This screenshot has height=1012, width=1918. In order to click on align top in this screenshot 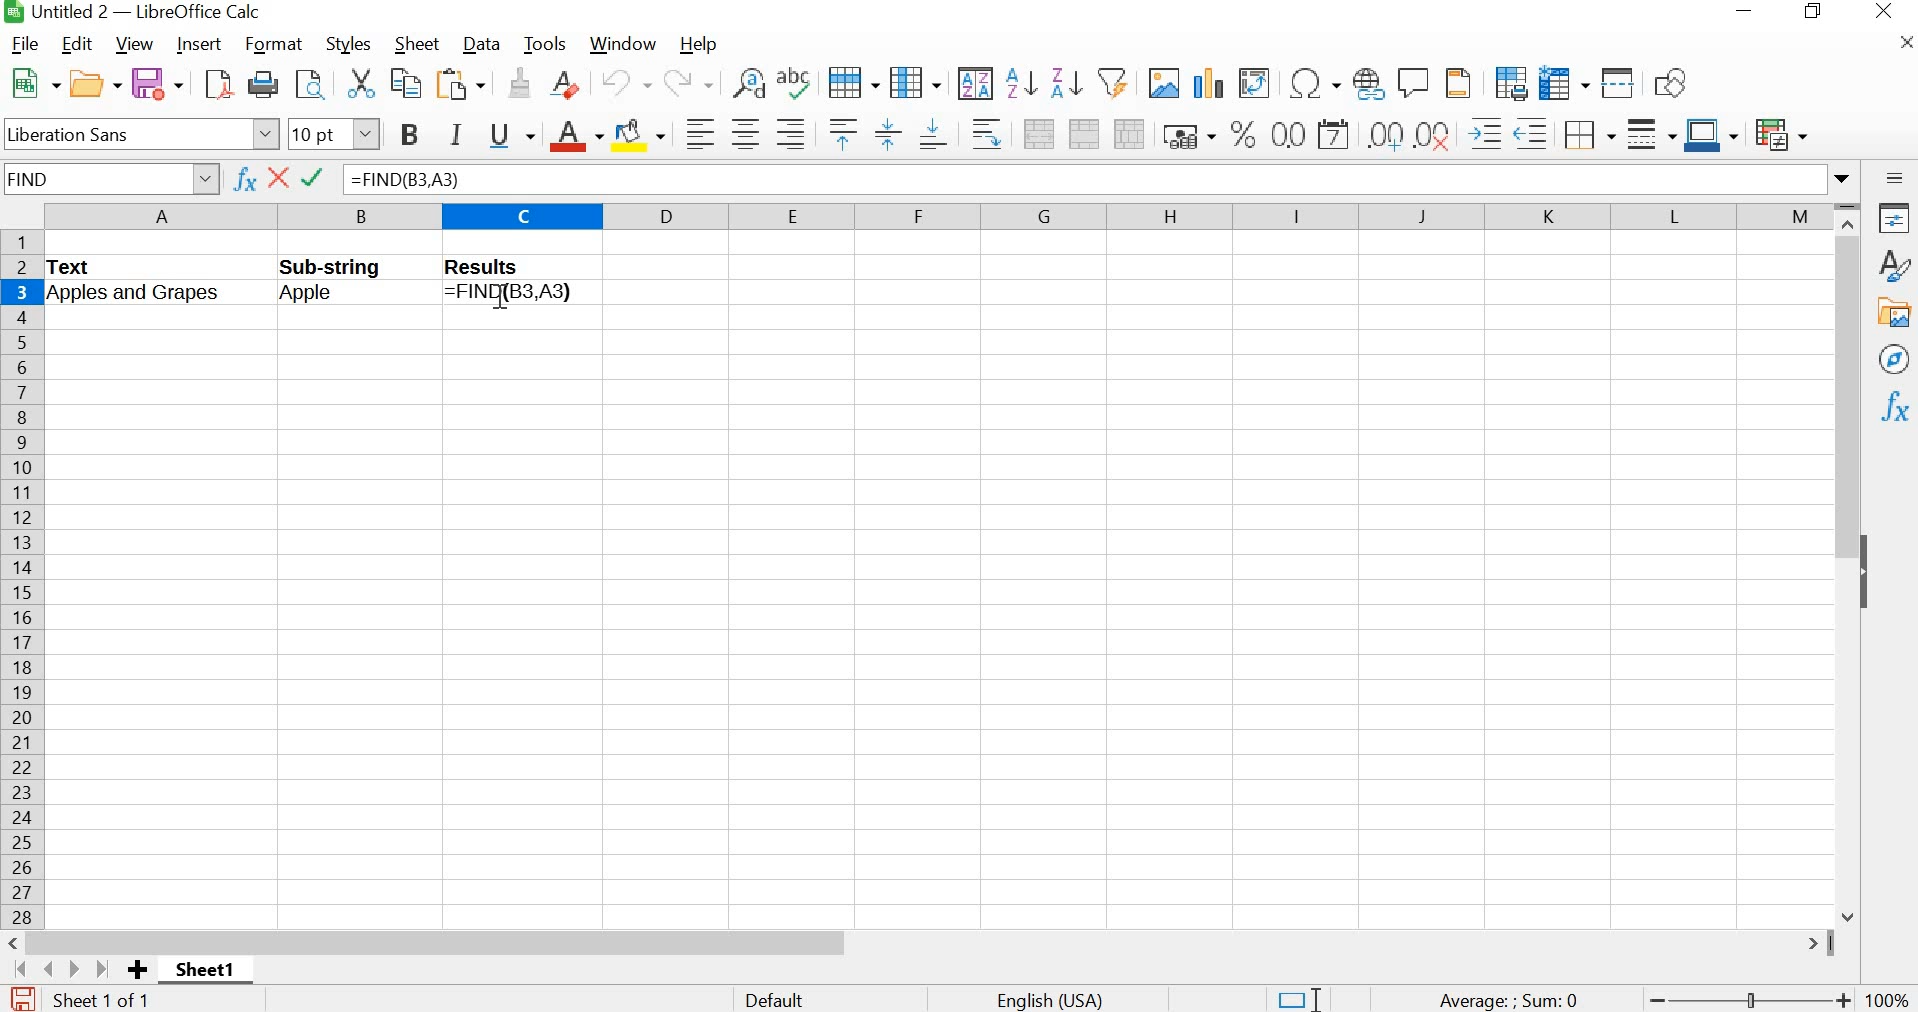, I will do `click(841, 135)`.